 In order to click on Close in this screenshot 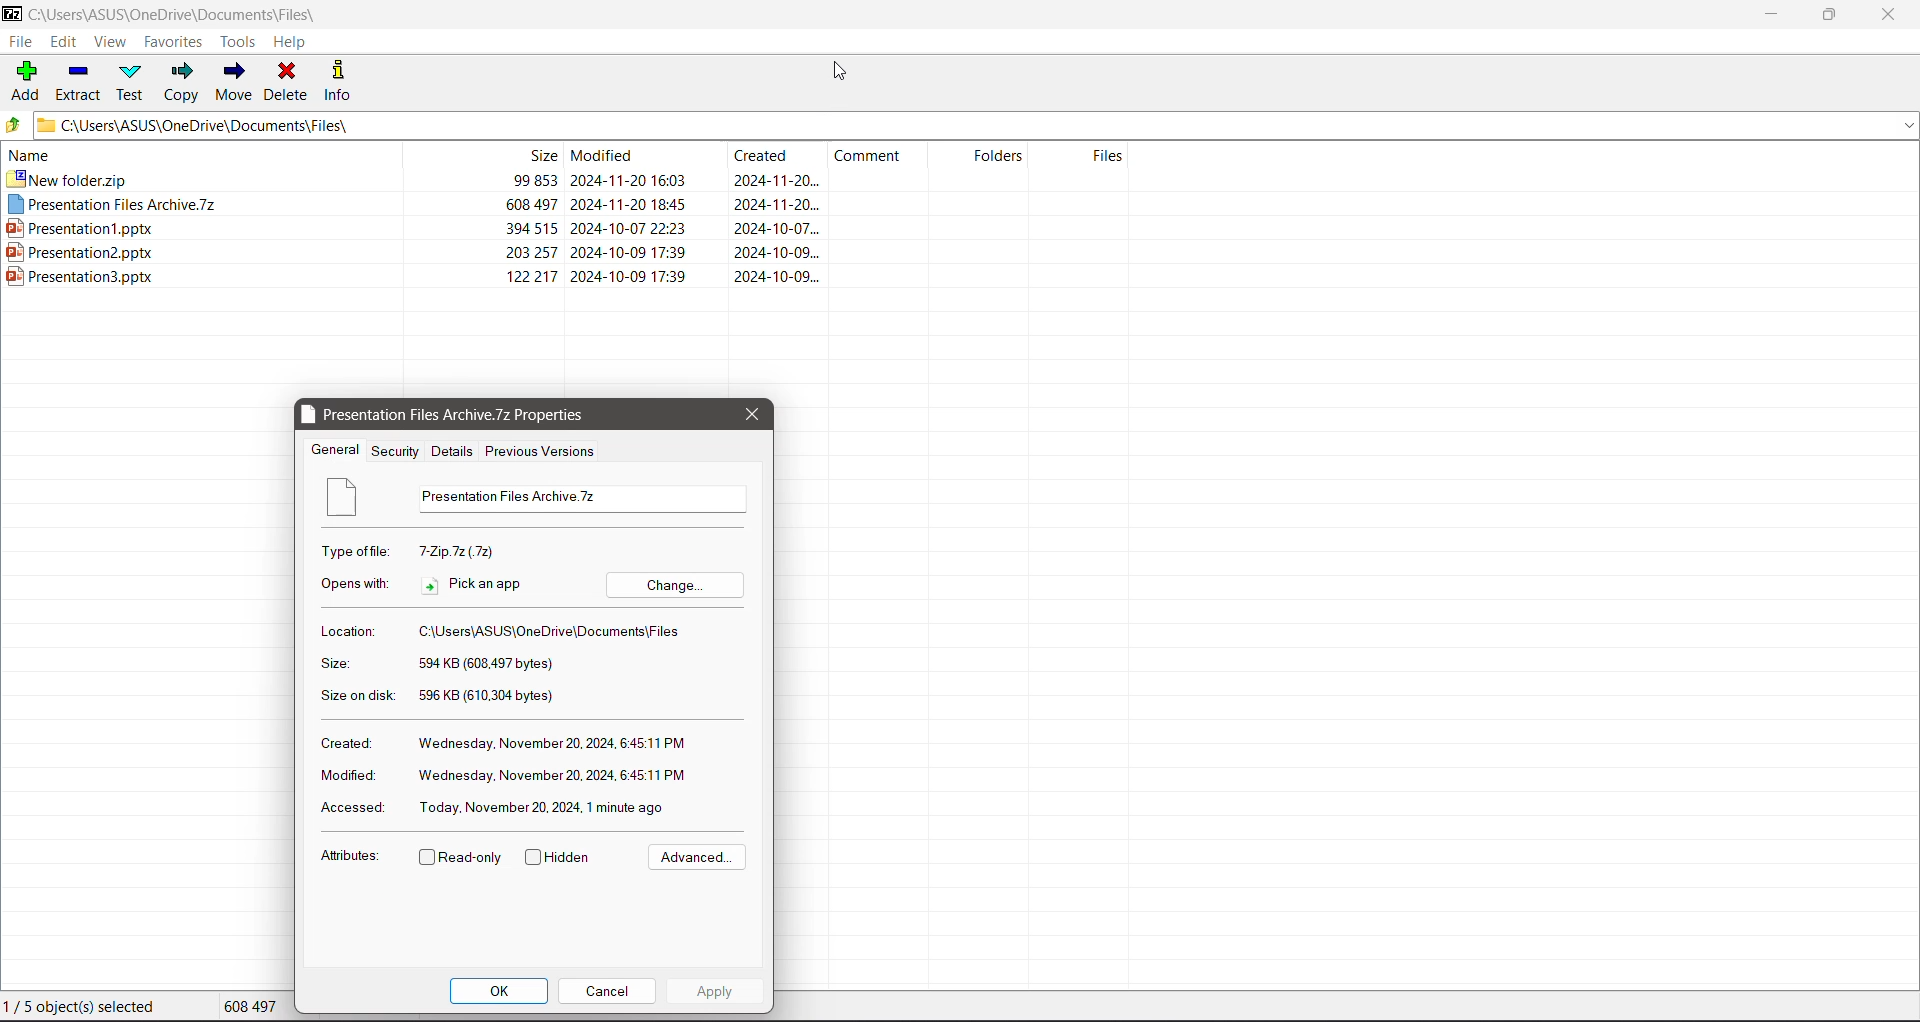, I will do `click(752, 416)`.